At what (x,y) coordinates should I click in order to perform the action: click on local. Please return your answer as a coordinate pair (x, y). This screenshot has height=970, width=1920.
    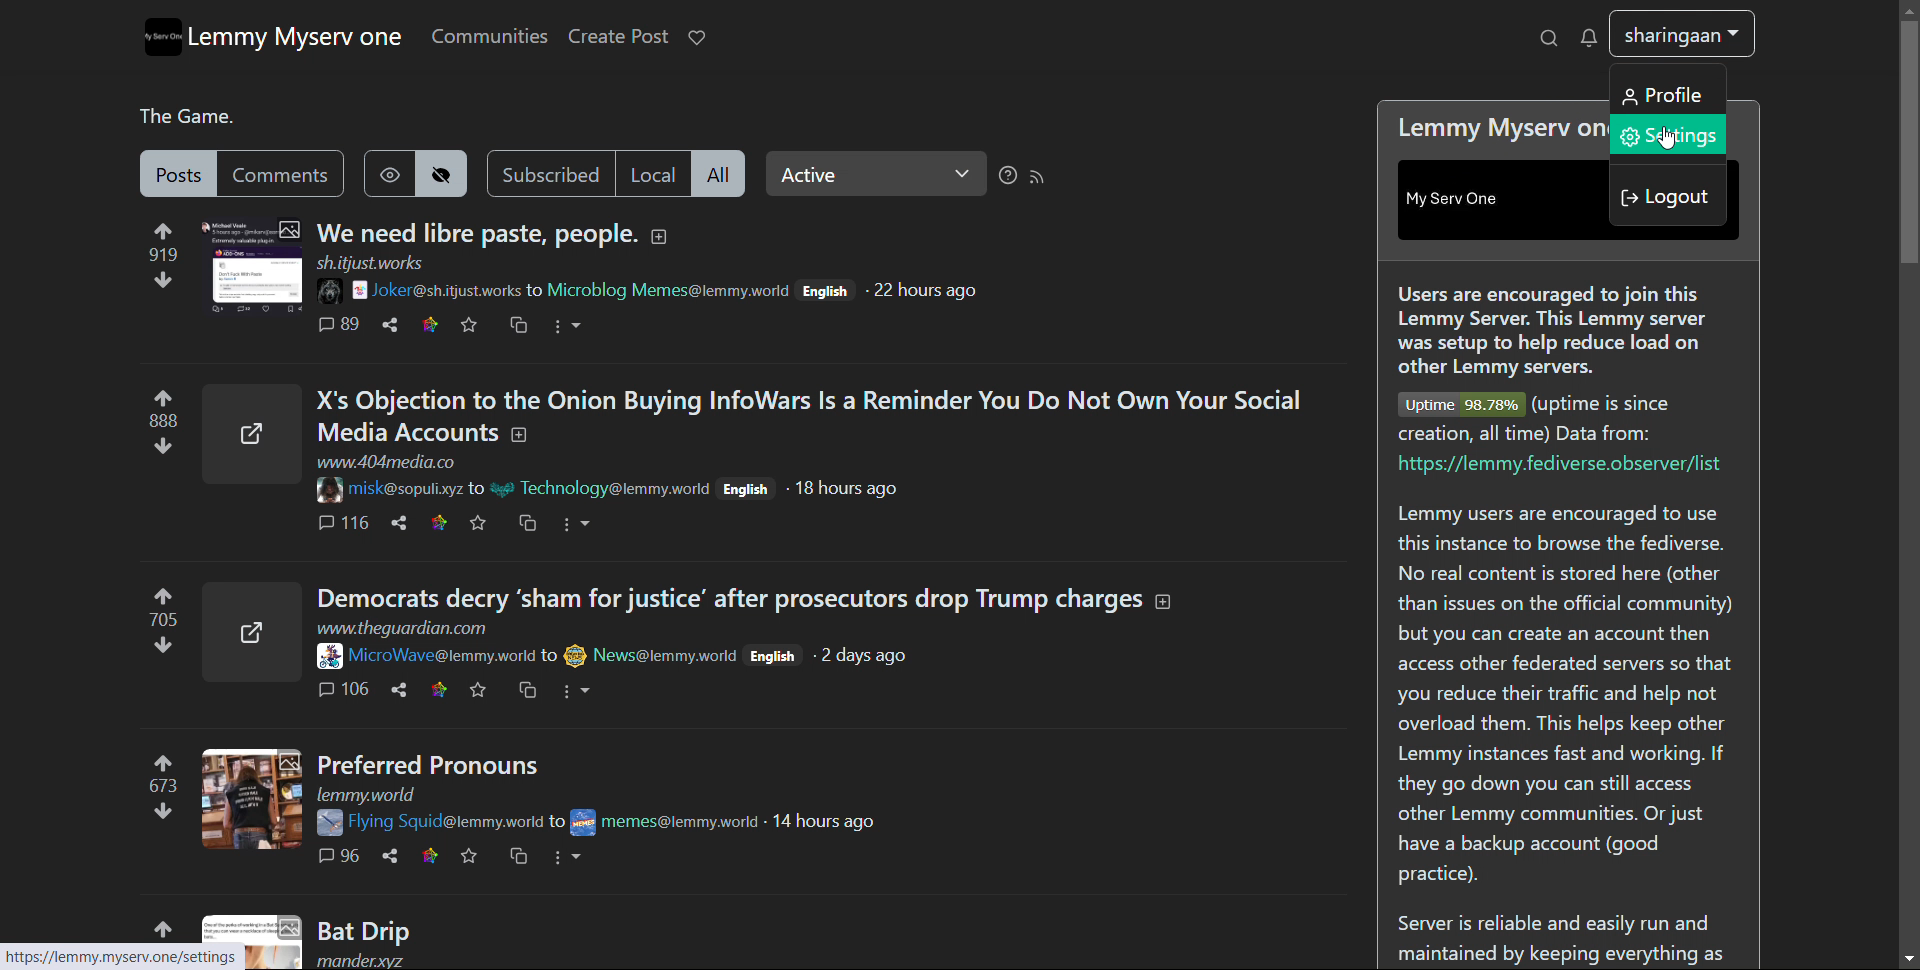
    Looking at the image, I should click on (654, 174).